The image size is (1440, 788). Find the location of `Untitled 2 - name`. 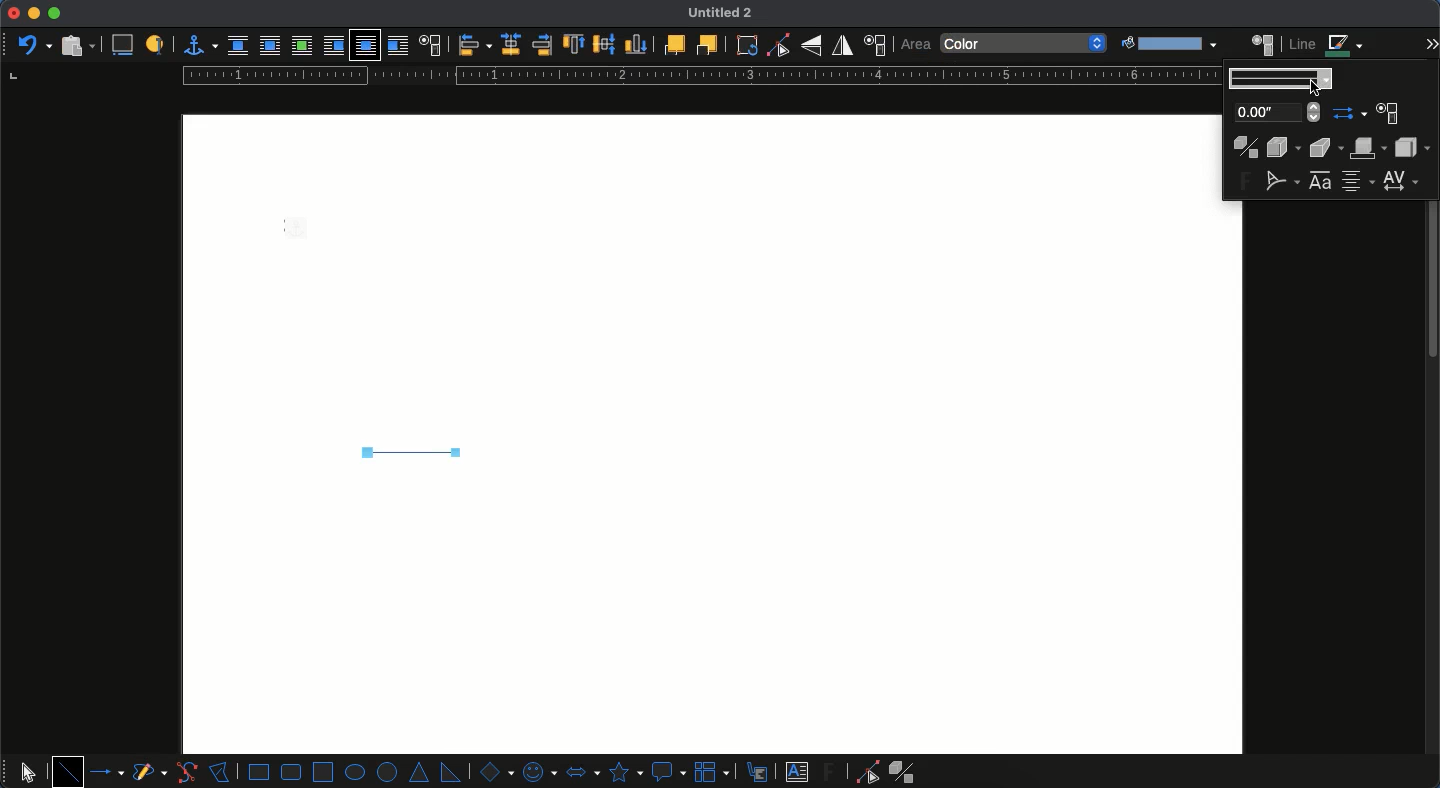

Untitled 2 - name is located at coordinates (724, 14).